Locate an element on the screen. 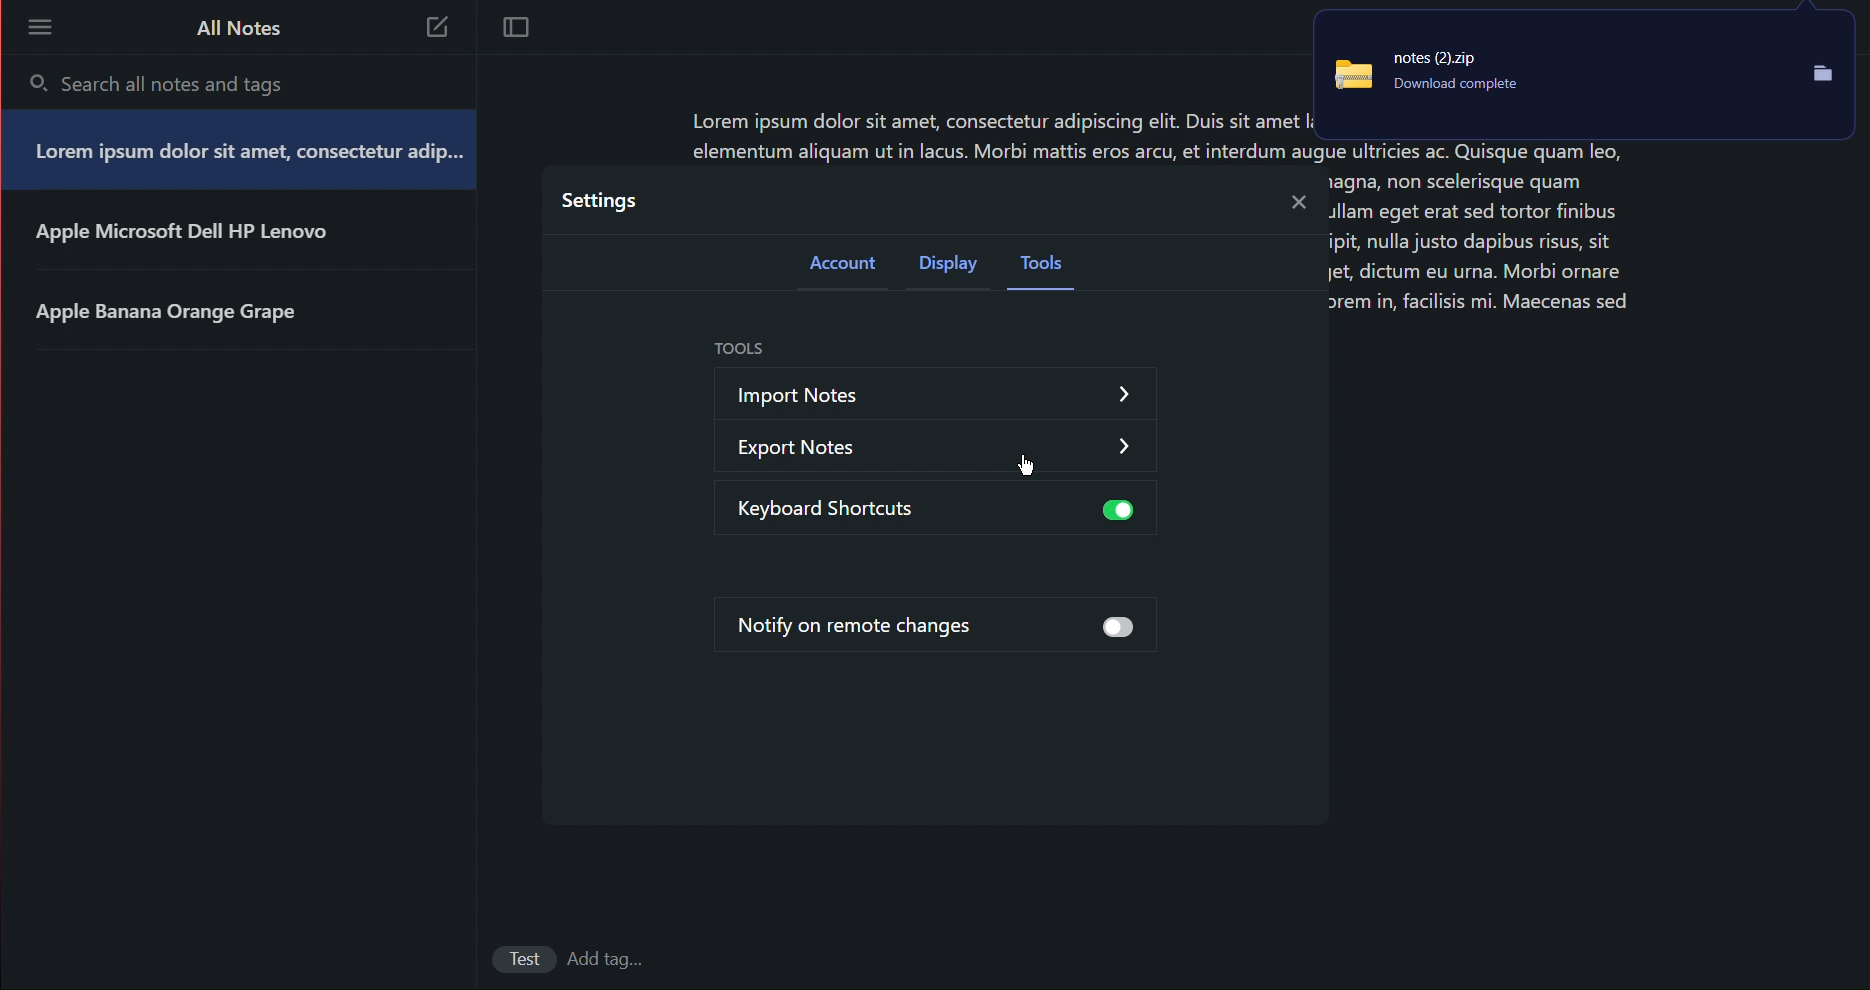 Image resolution: width=1870 pixels, height=990 pixels. button is located at coordinates (1117, 507).